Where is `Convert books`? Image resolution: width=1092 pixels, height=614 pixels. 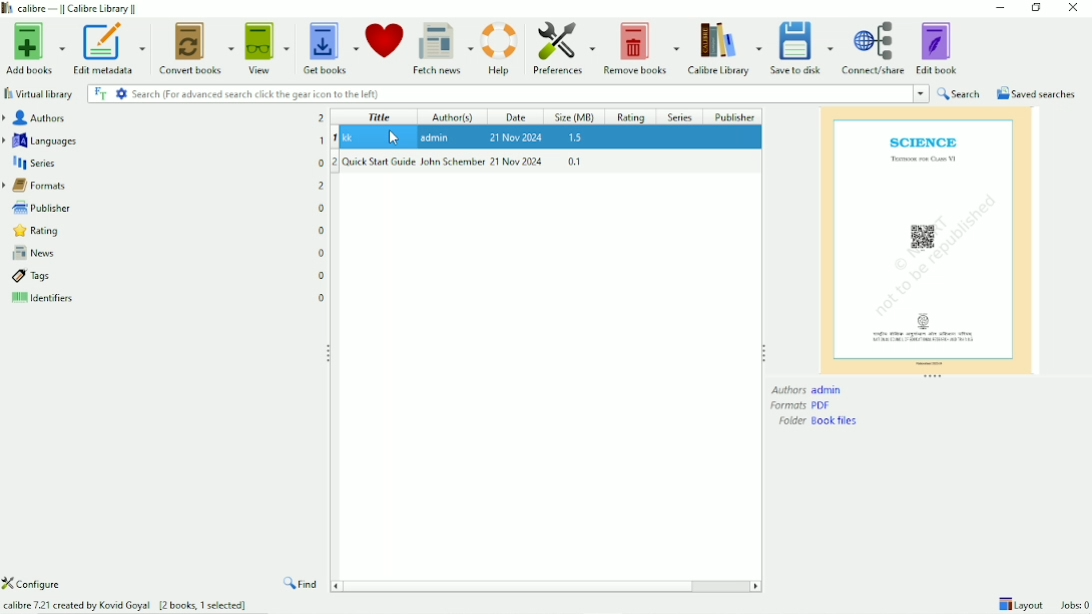 Convert books is located at coordinates (198, 48).